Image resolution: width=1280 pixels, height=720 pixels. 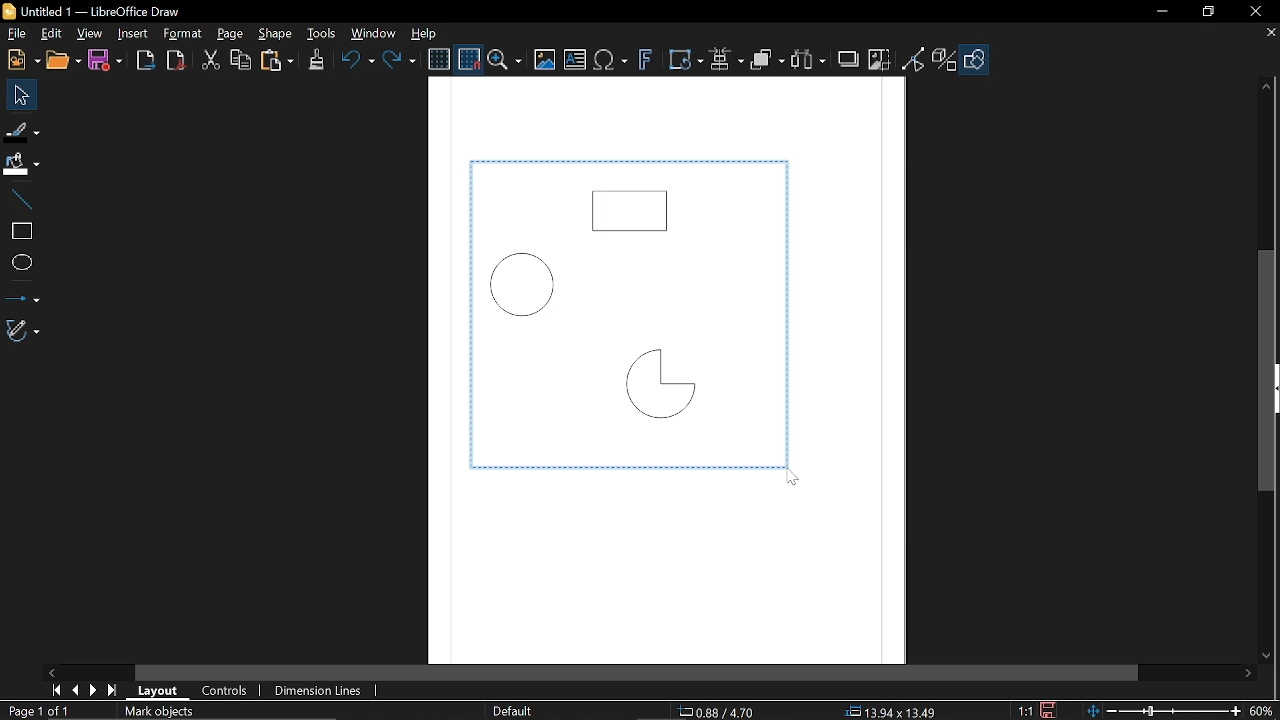 What do you see at coordinates (438, 59) in the screenshot?
I see `Display grid` at bounding box center [438, 59].